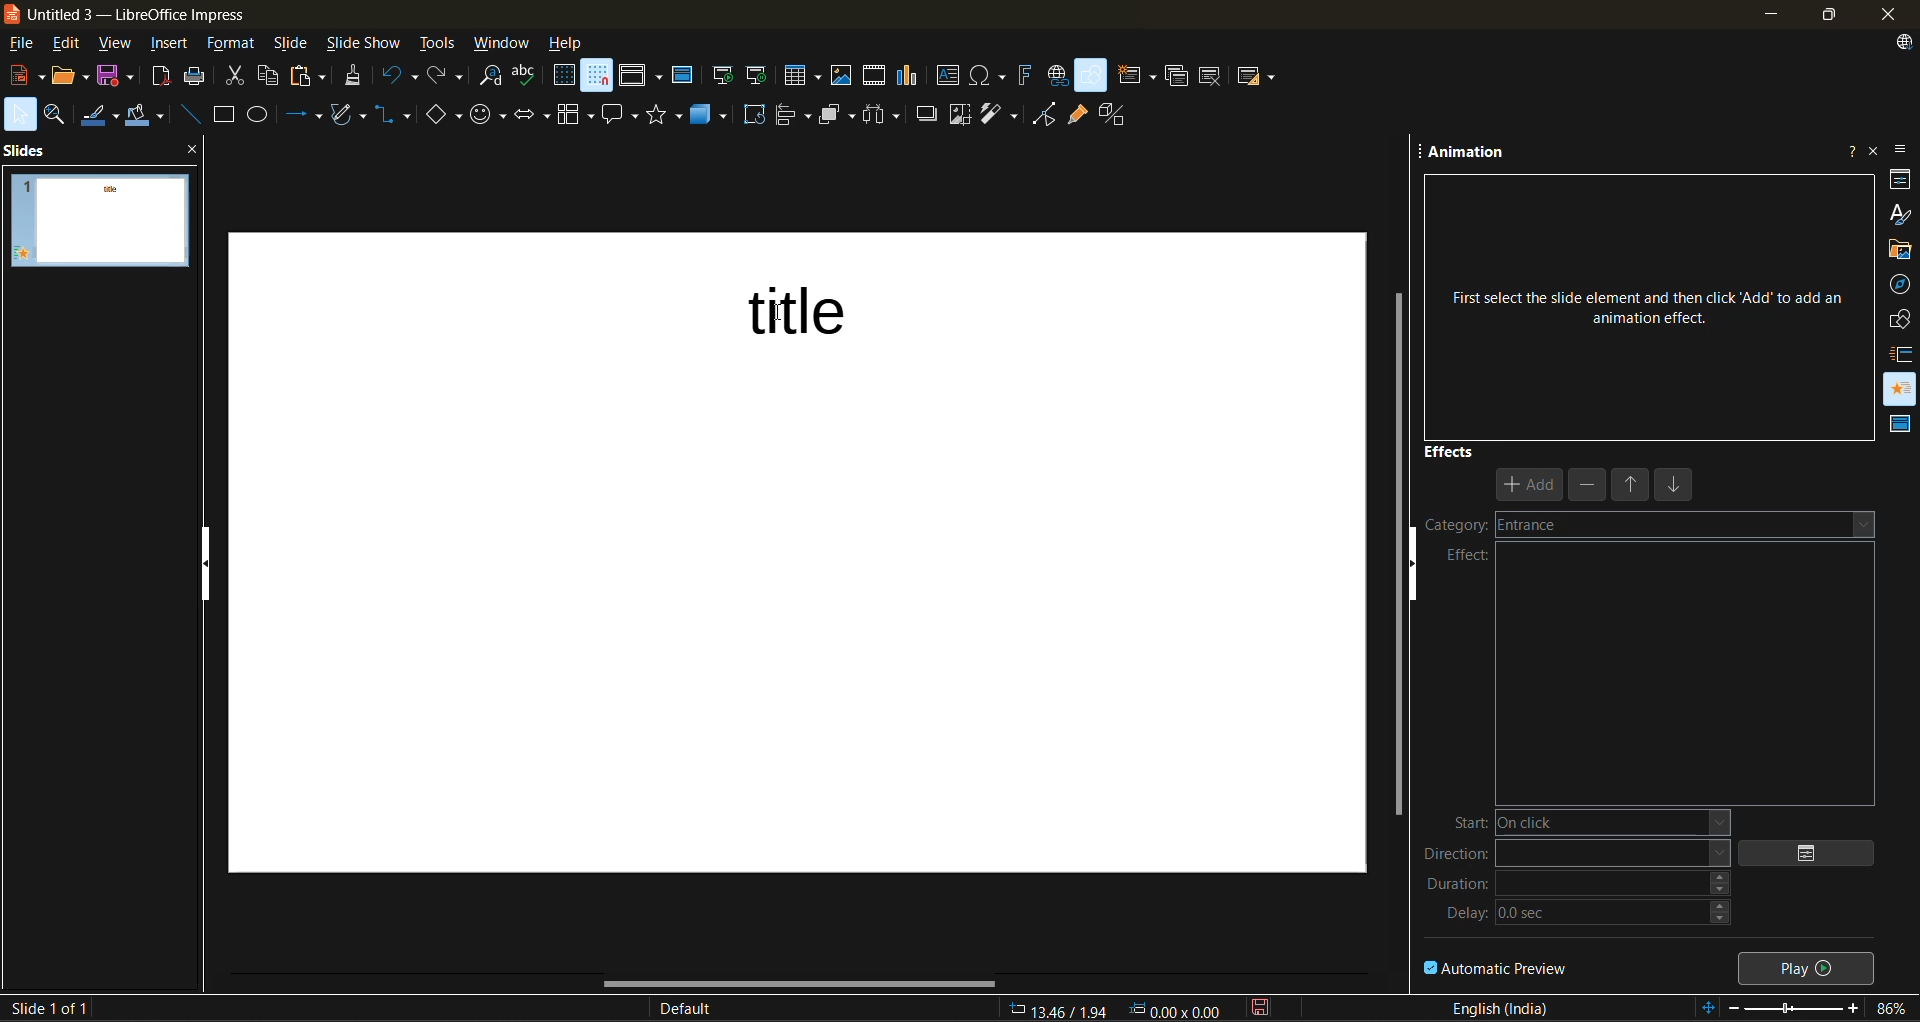 The image size is (1920, 1022). I want to click on zoom and pan, so click(59, 115).